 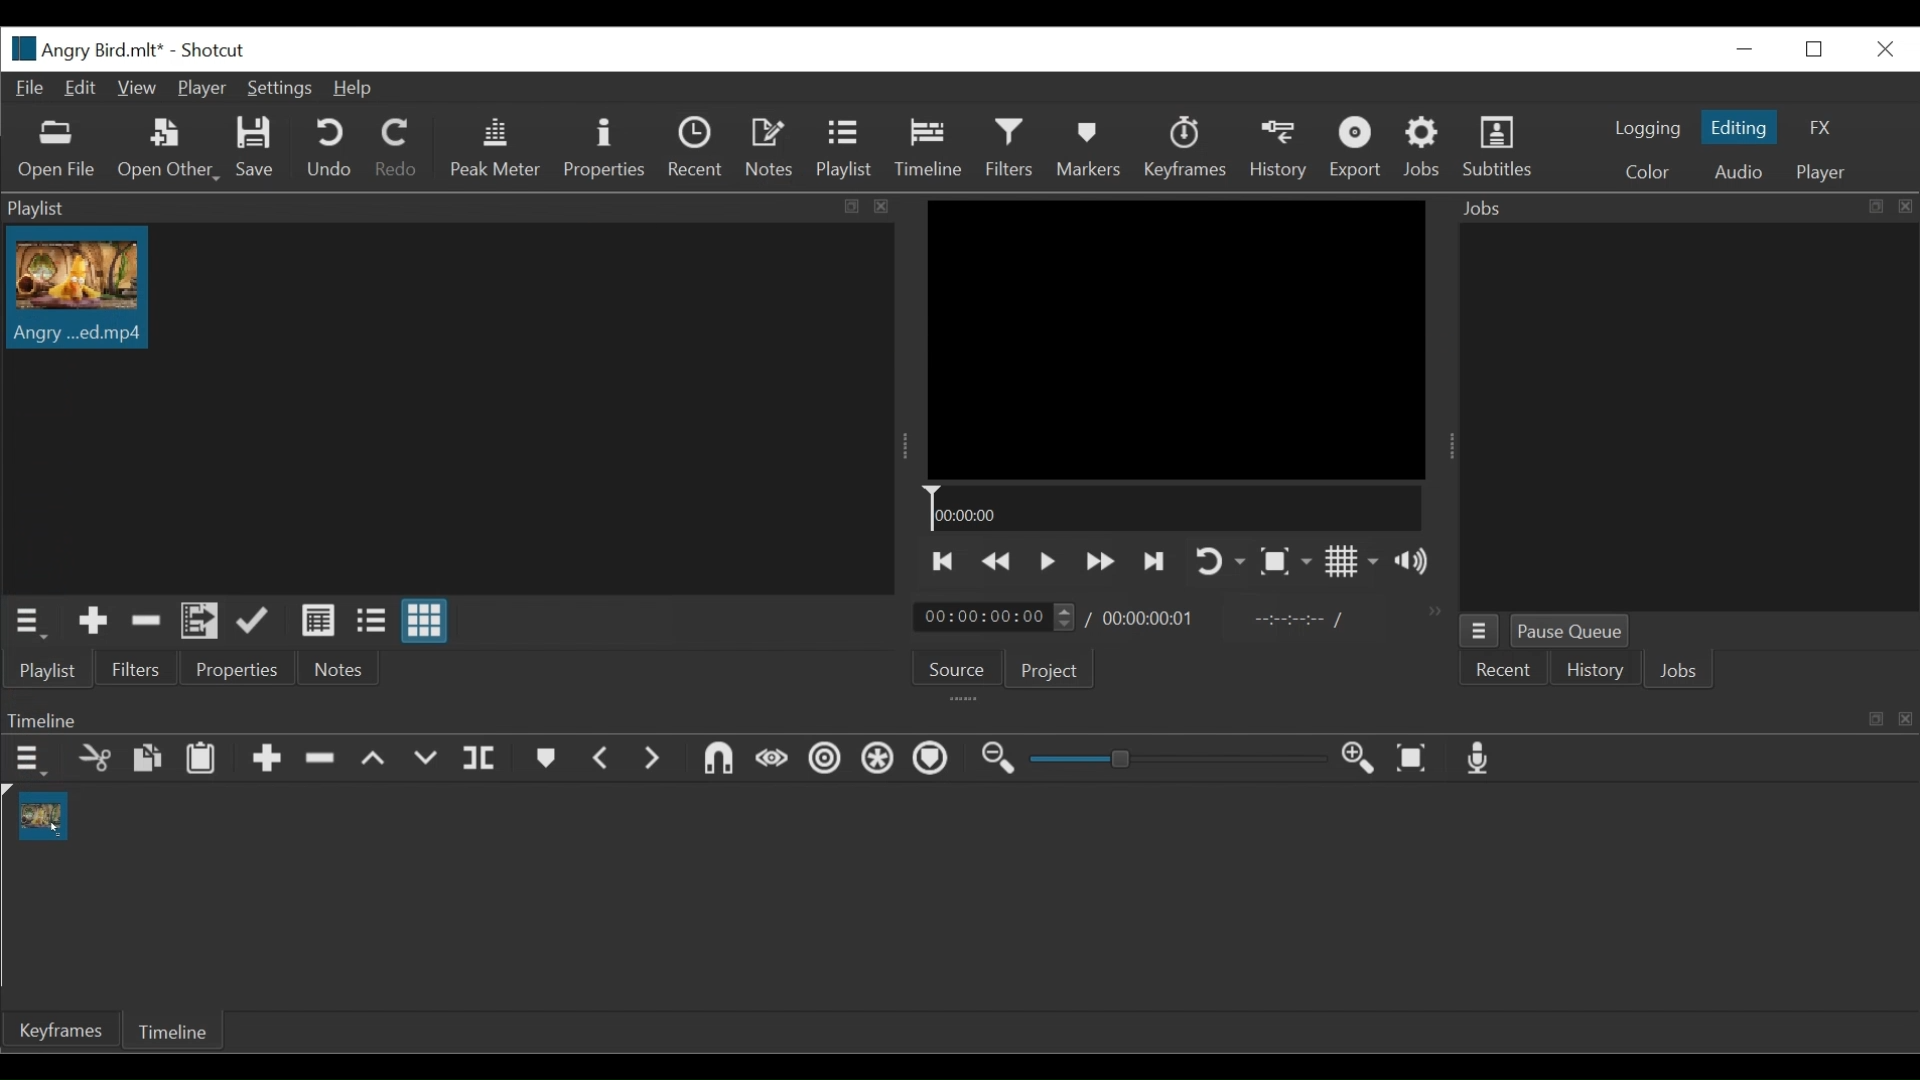 What do you see at coordinates (58, 150) in the screenshot?
I see `Open Files` at bounding box center [58, 150].